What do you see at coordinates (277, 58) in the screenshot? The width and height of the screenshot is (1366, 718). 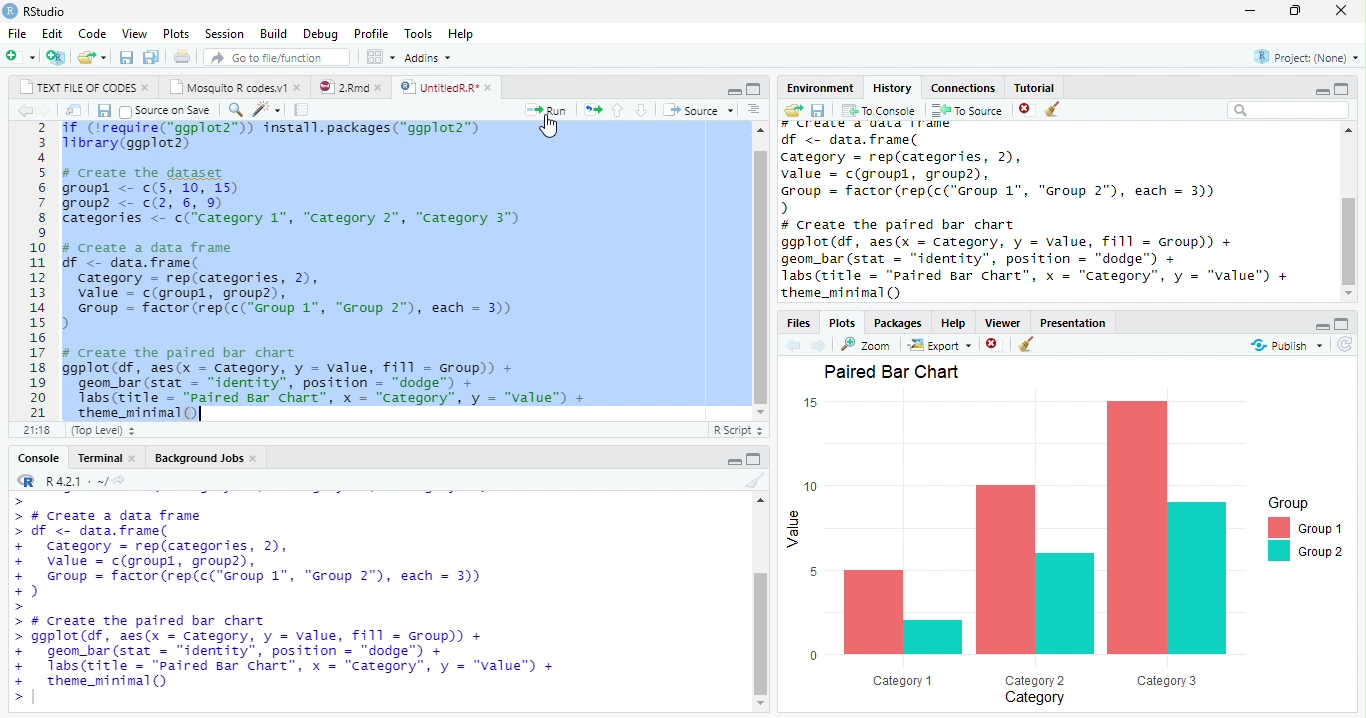 I see `go to file/function` at bounding box center [277, 58].